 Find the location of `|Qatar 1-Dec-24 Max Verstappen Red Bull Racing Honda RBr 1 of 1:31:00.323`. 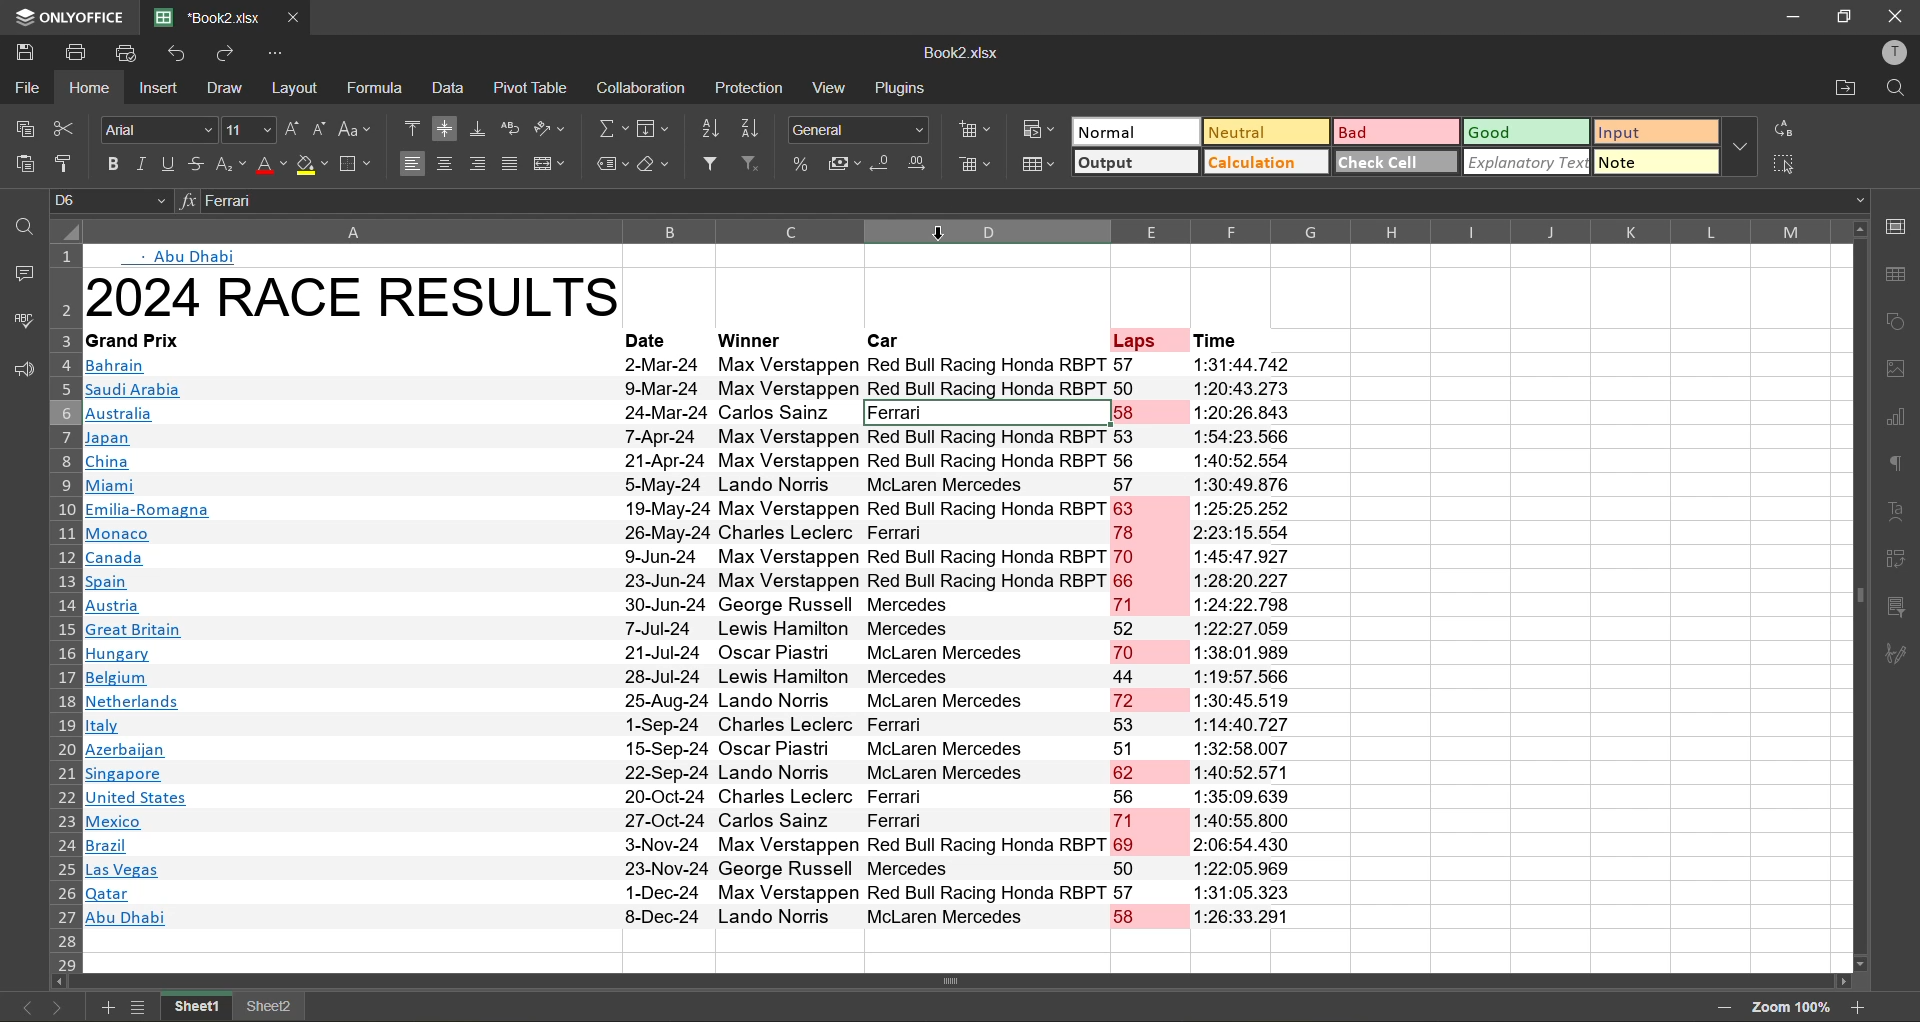

|Qatar 1-Dec-24 Max Verstappen Red Bull Racing Honda RBr 1 of 1:31:00.323 is located at coordinates (696, 894).